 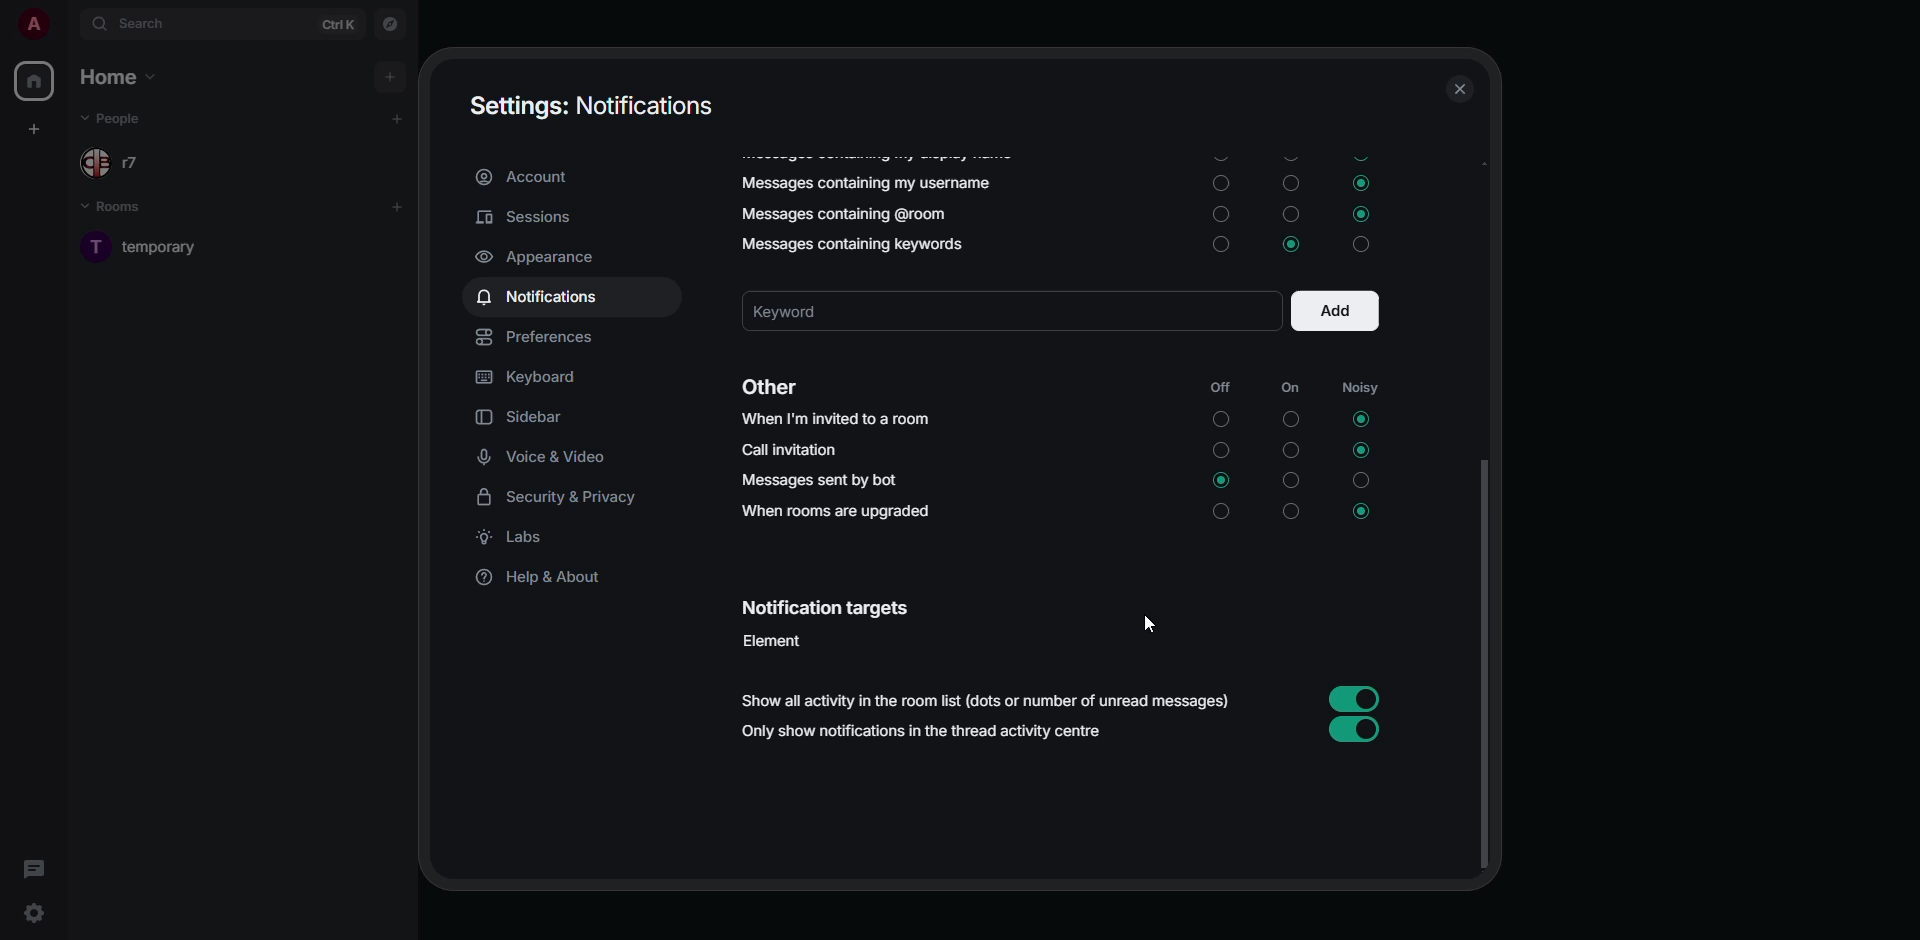 I want to click on Off, so click(x=1217, y=155).